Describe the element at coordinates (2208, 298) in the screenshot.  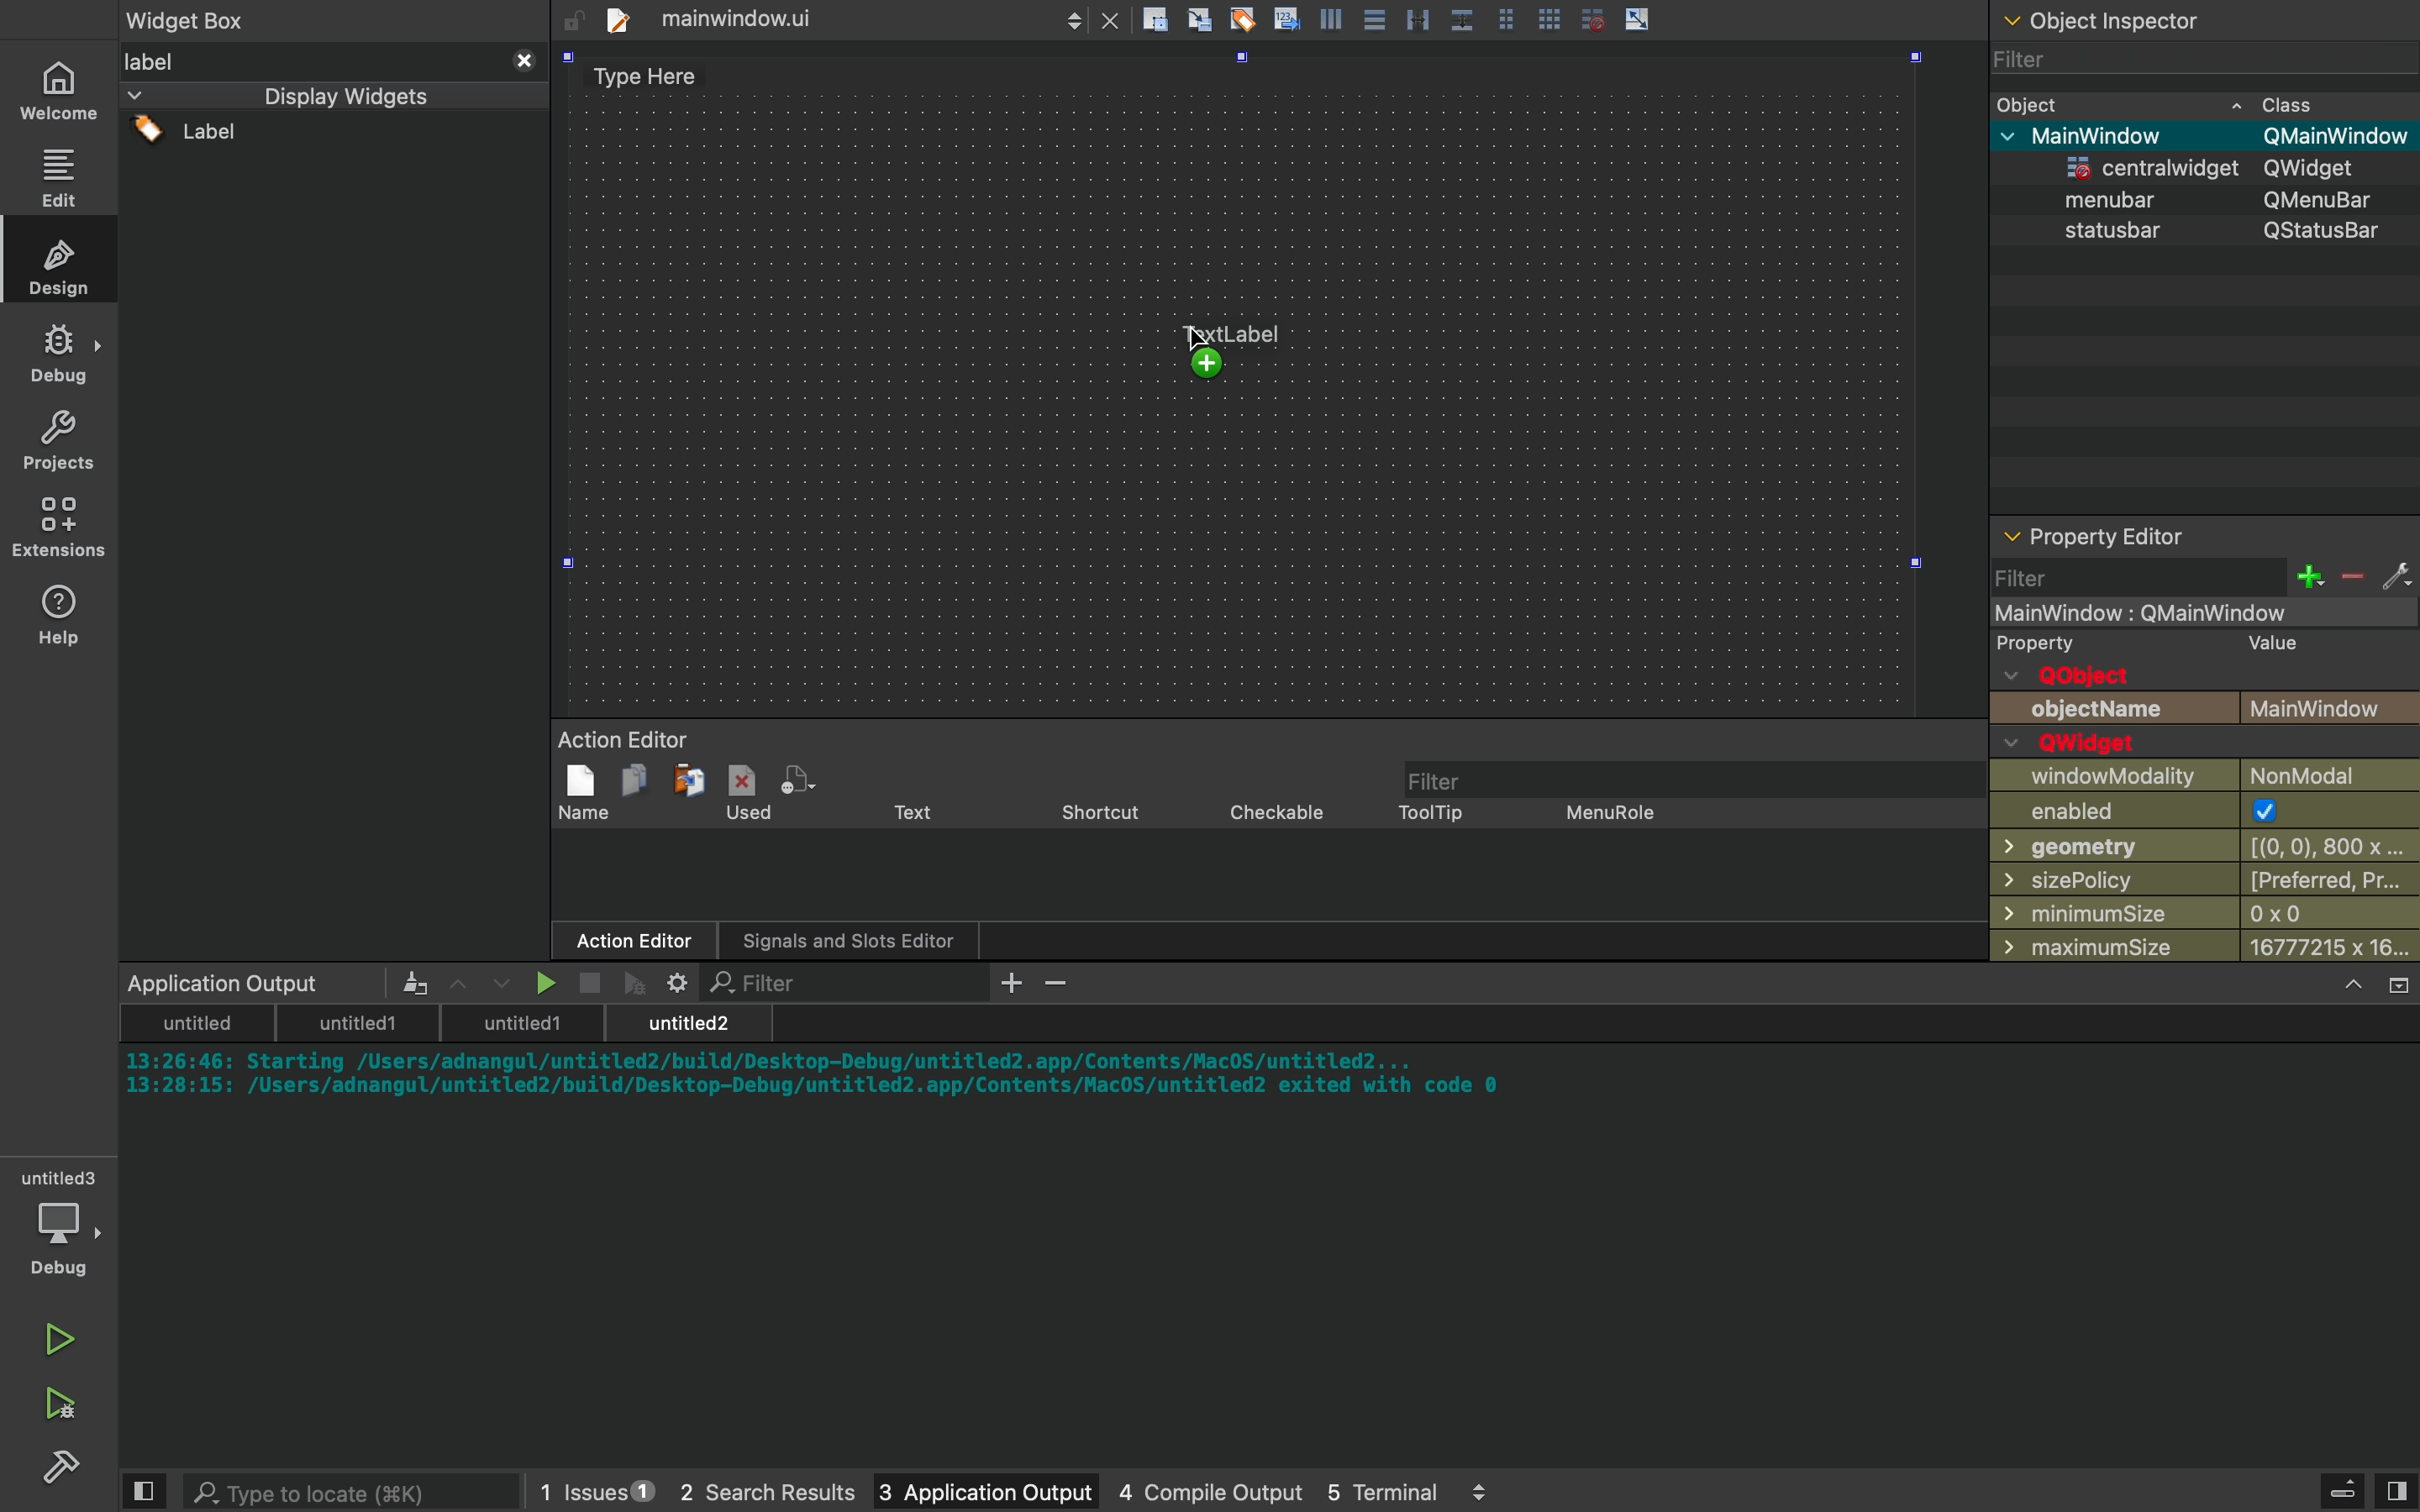
I see `widget class` at that location.